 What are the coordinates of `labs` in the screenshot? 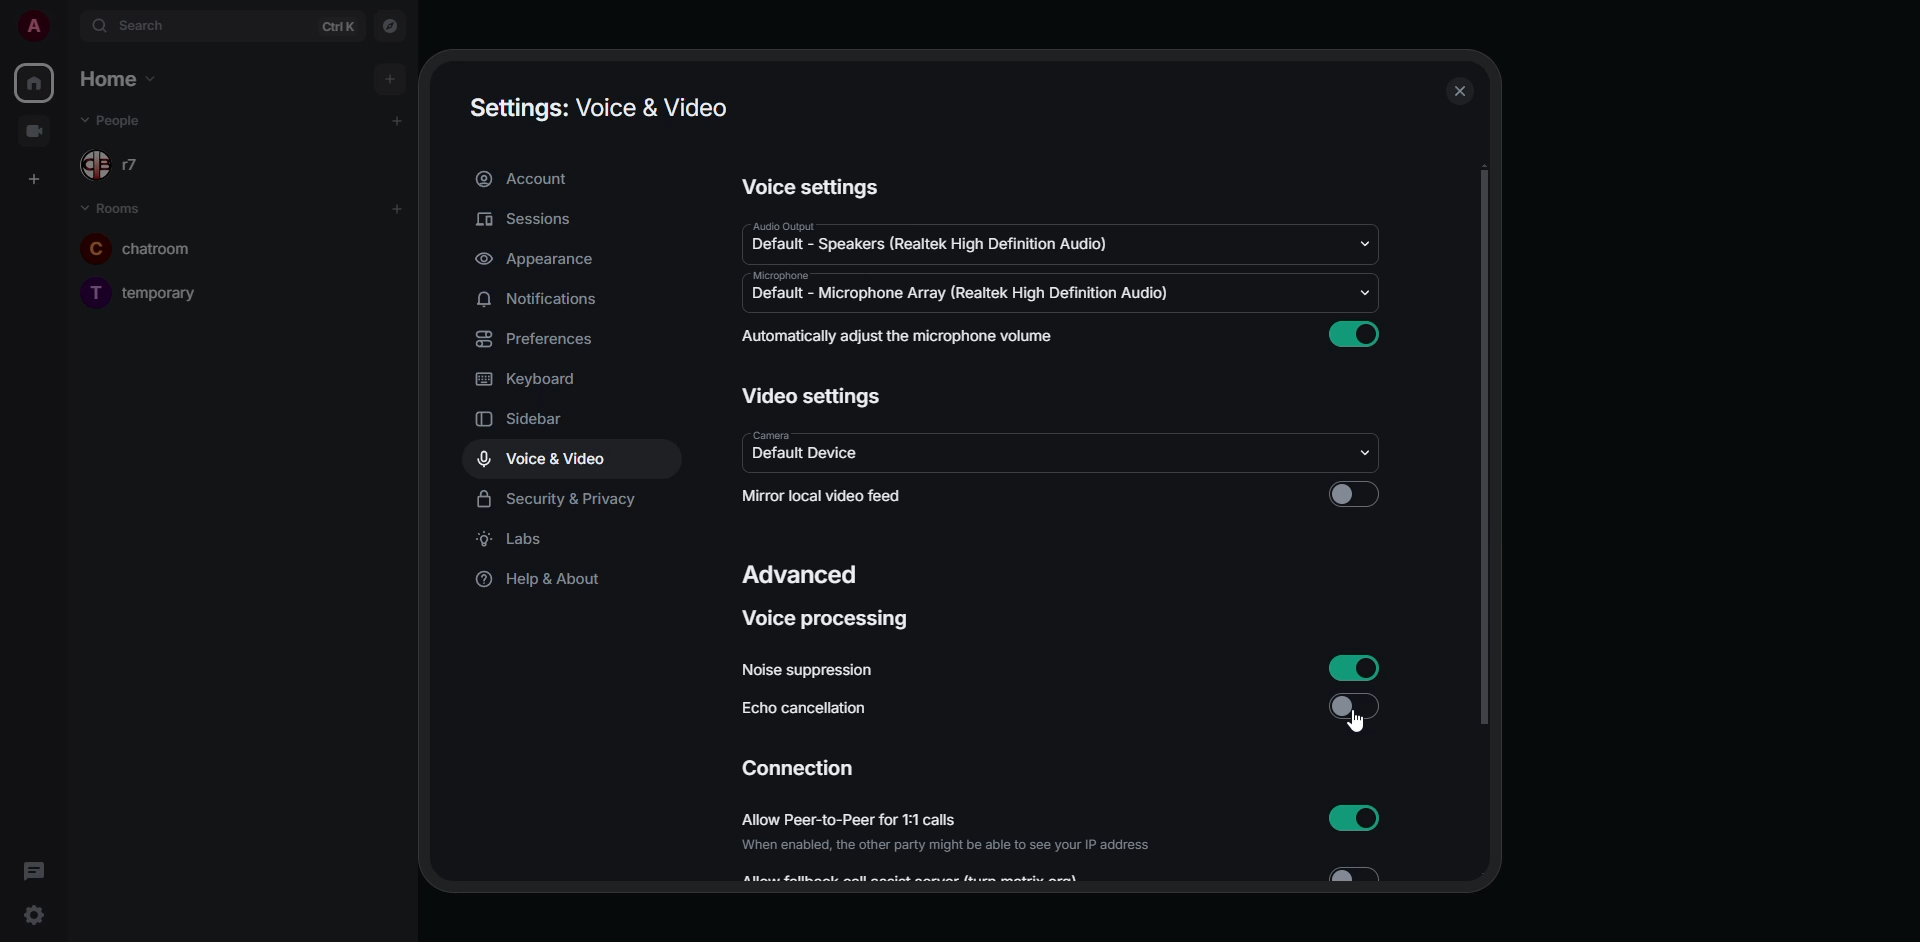 It's located at (520, 540).